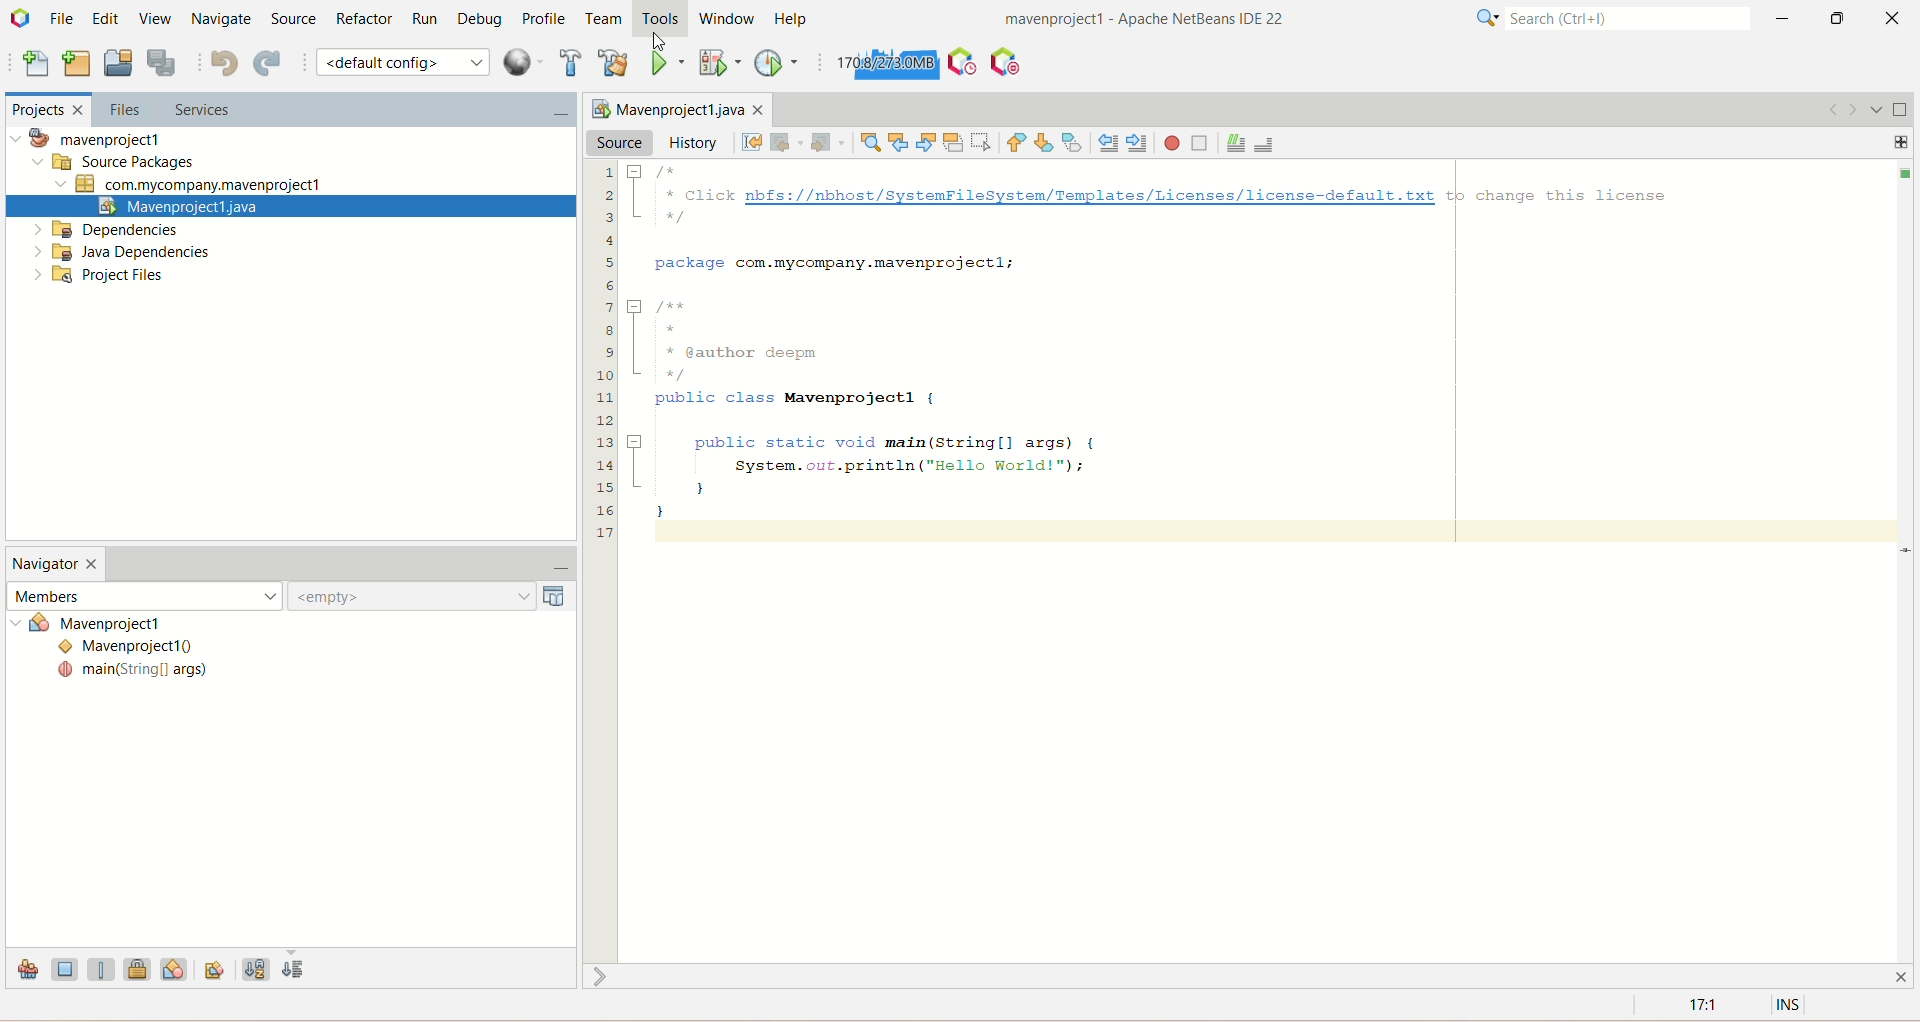  What do you see at coordinates (1908, 560) in the screenshot?
I see `Scrollbar` at bounding box center [1908, 560].